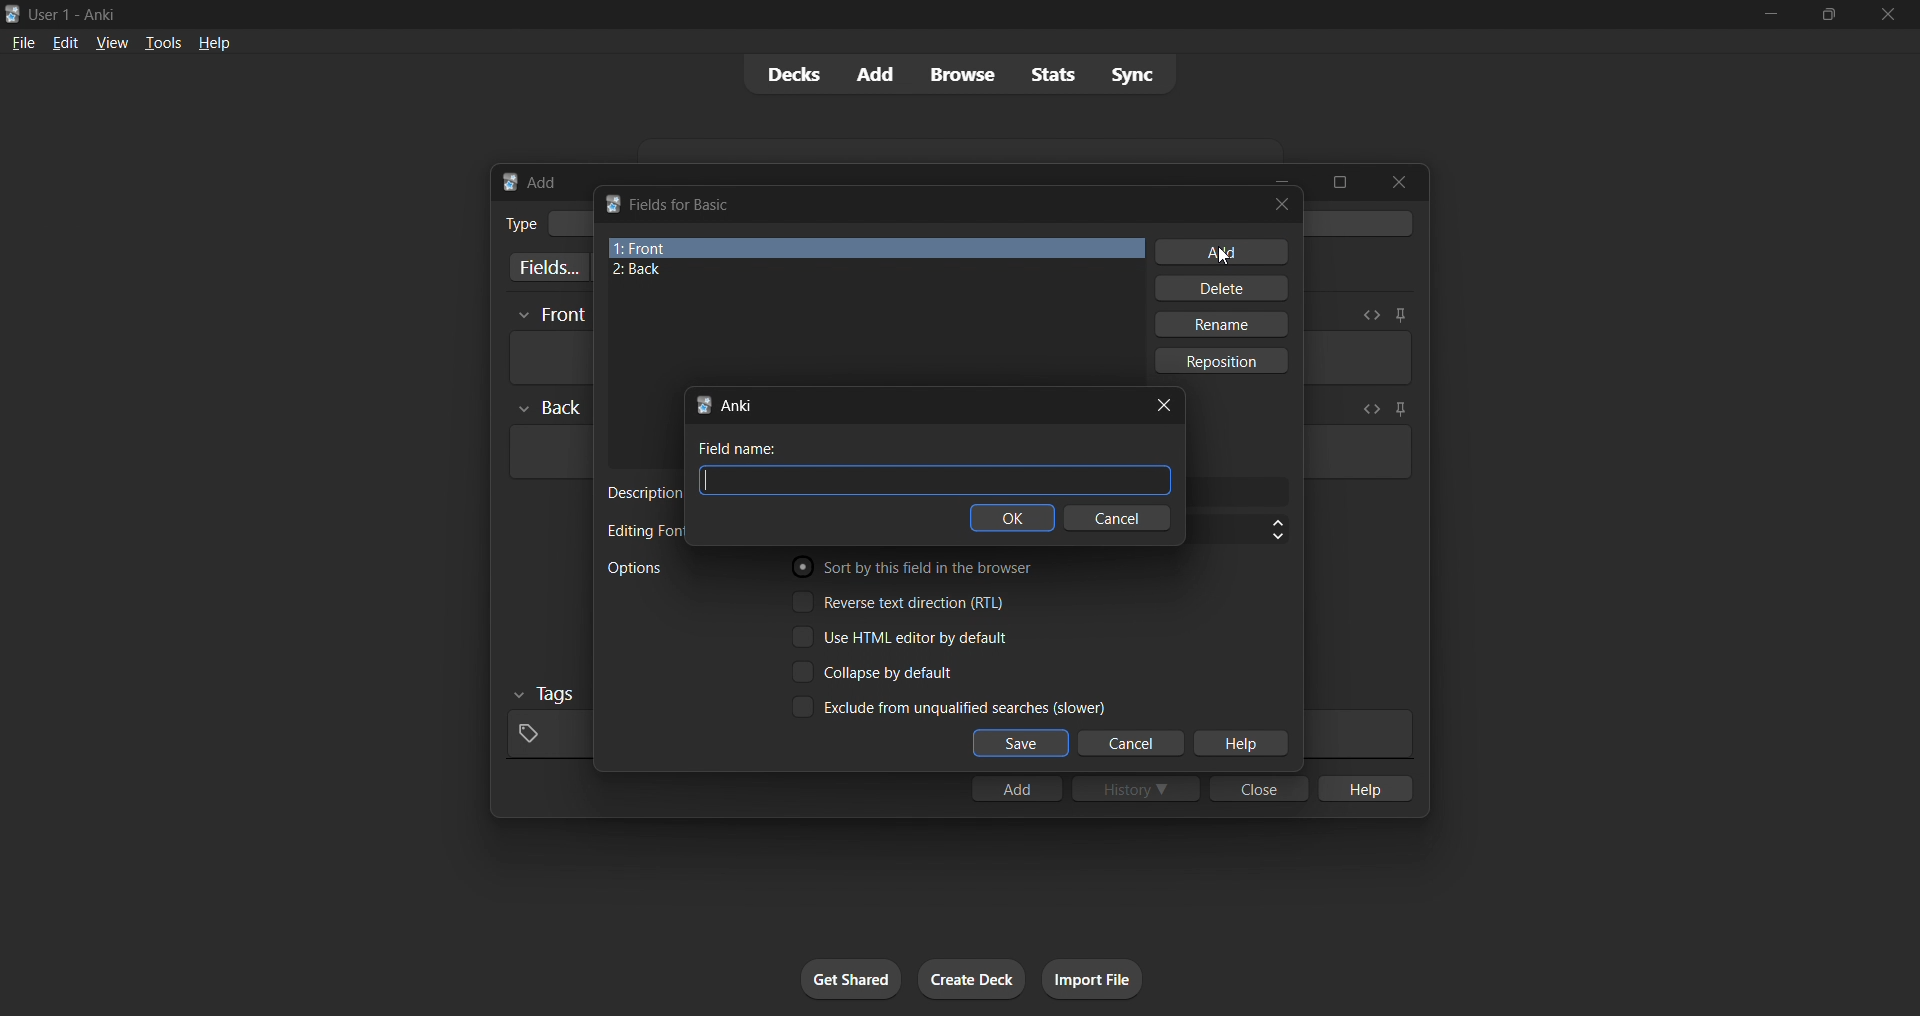 The image size is (1920, 1016). I want to click on save, so click(1021, 744).